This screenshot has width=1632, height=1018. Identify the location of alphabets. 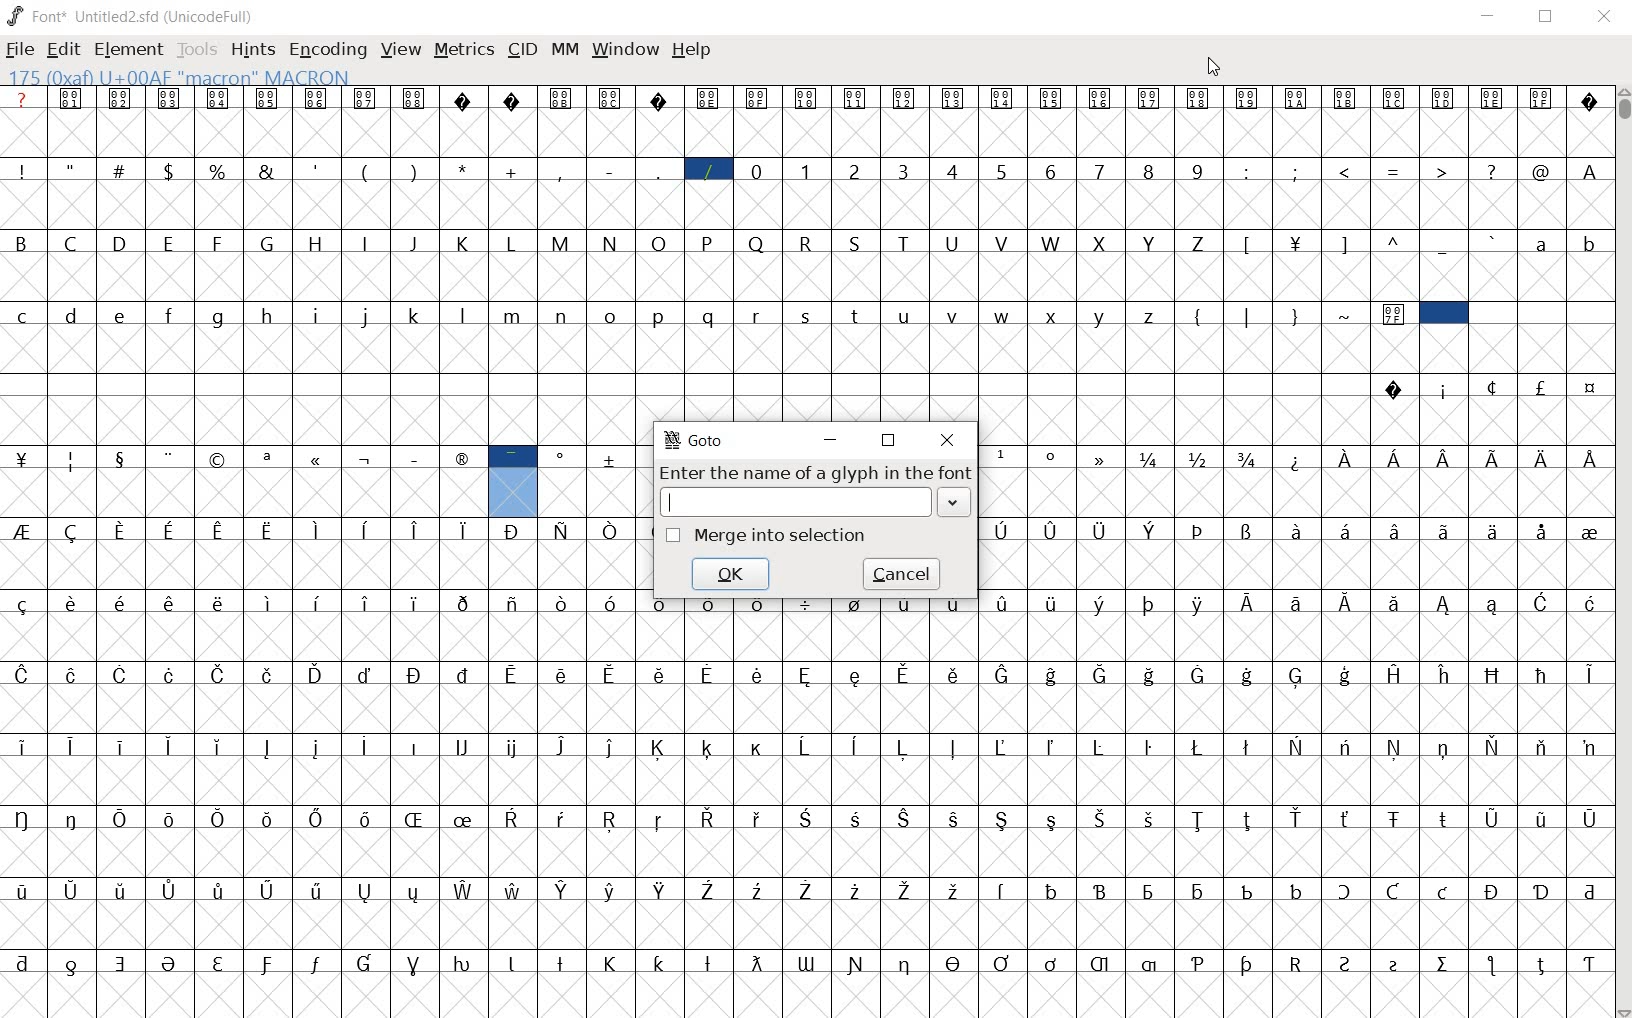
(1560, 264).